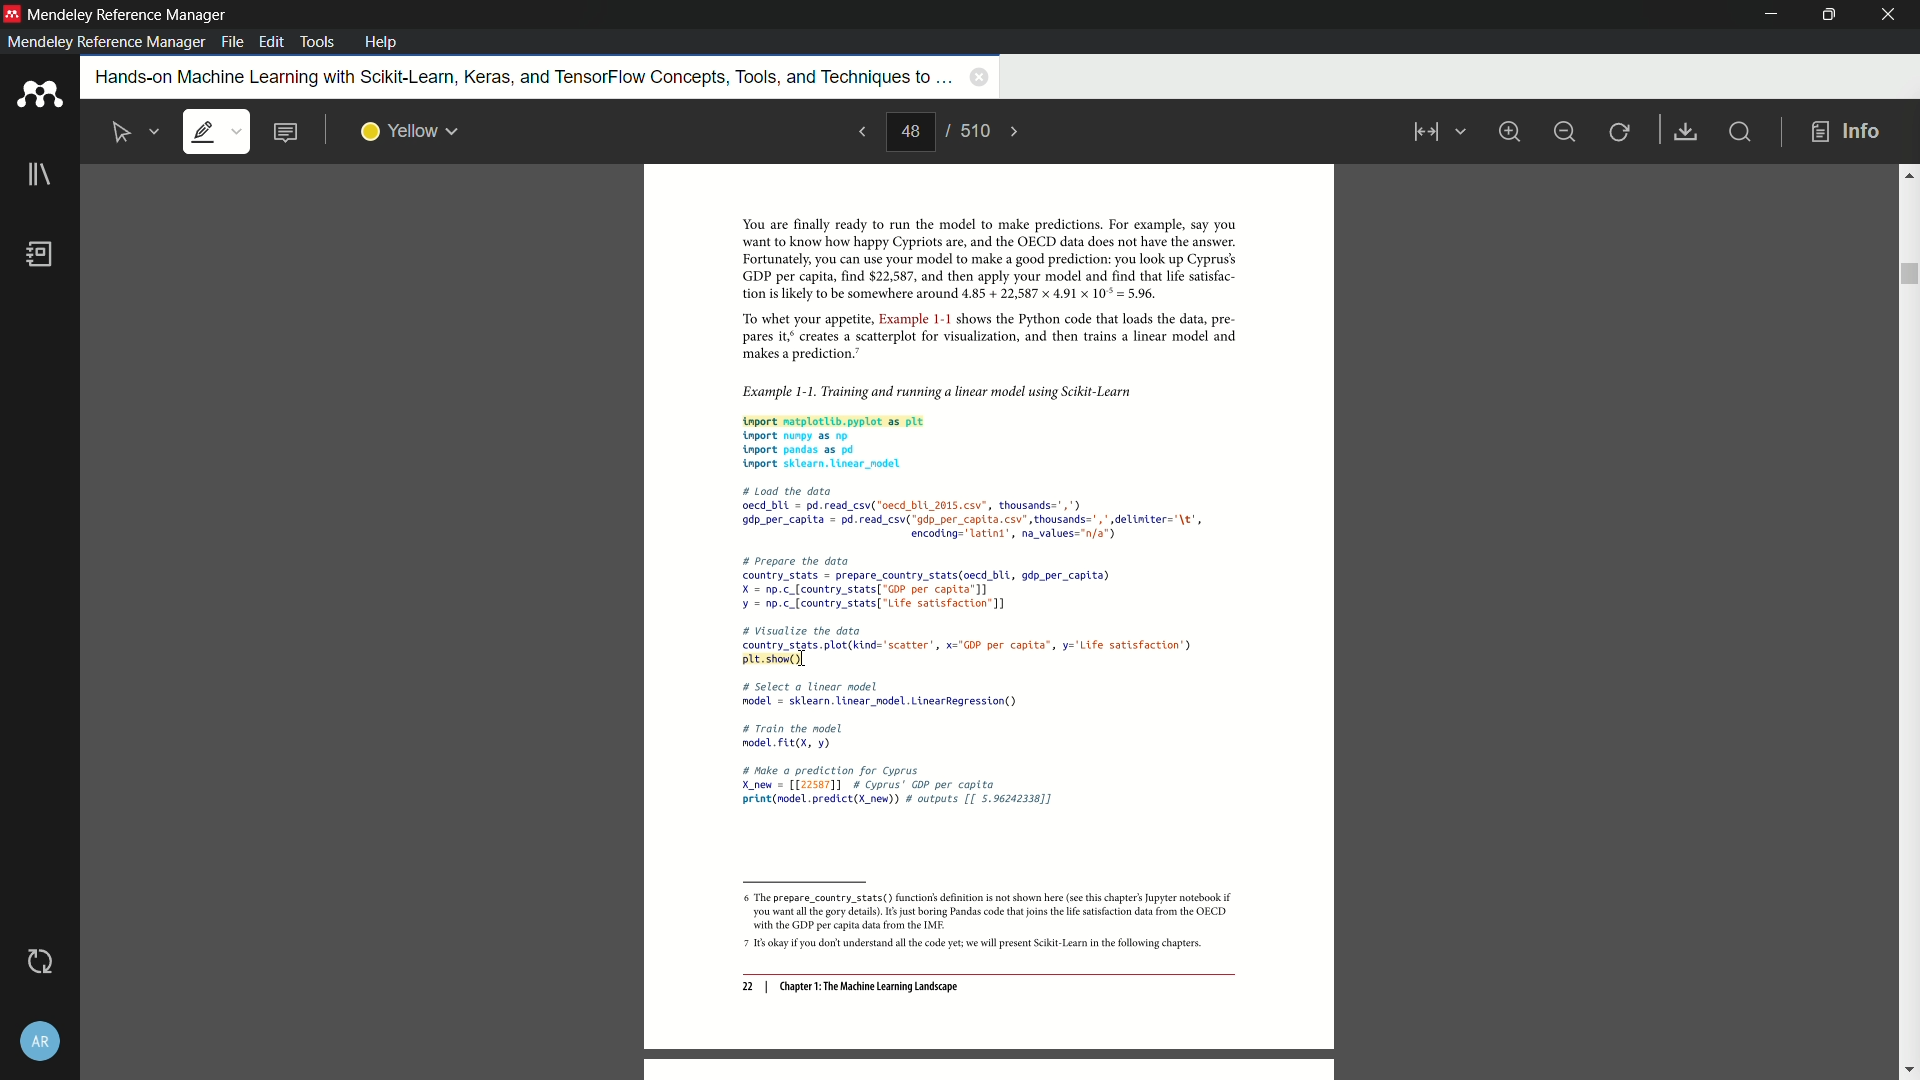  Describe the element at coordinates (520, 78) in the screenshot. I see `book name` at that location.